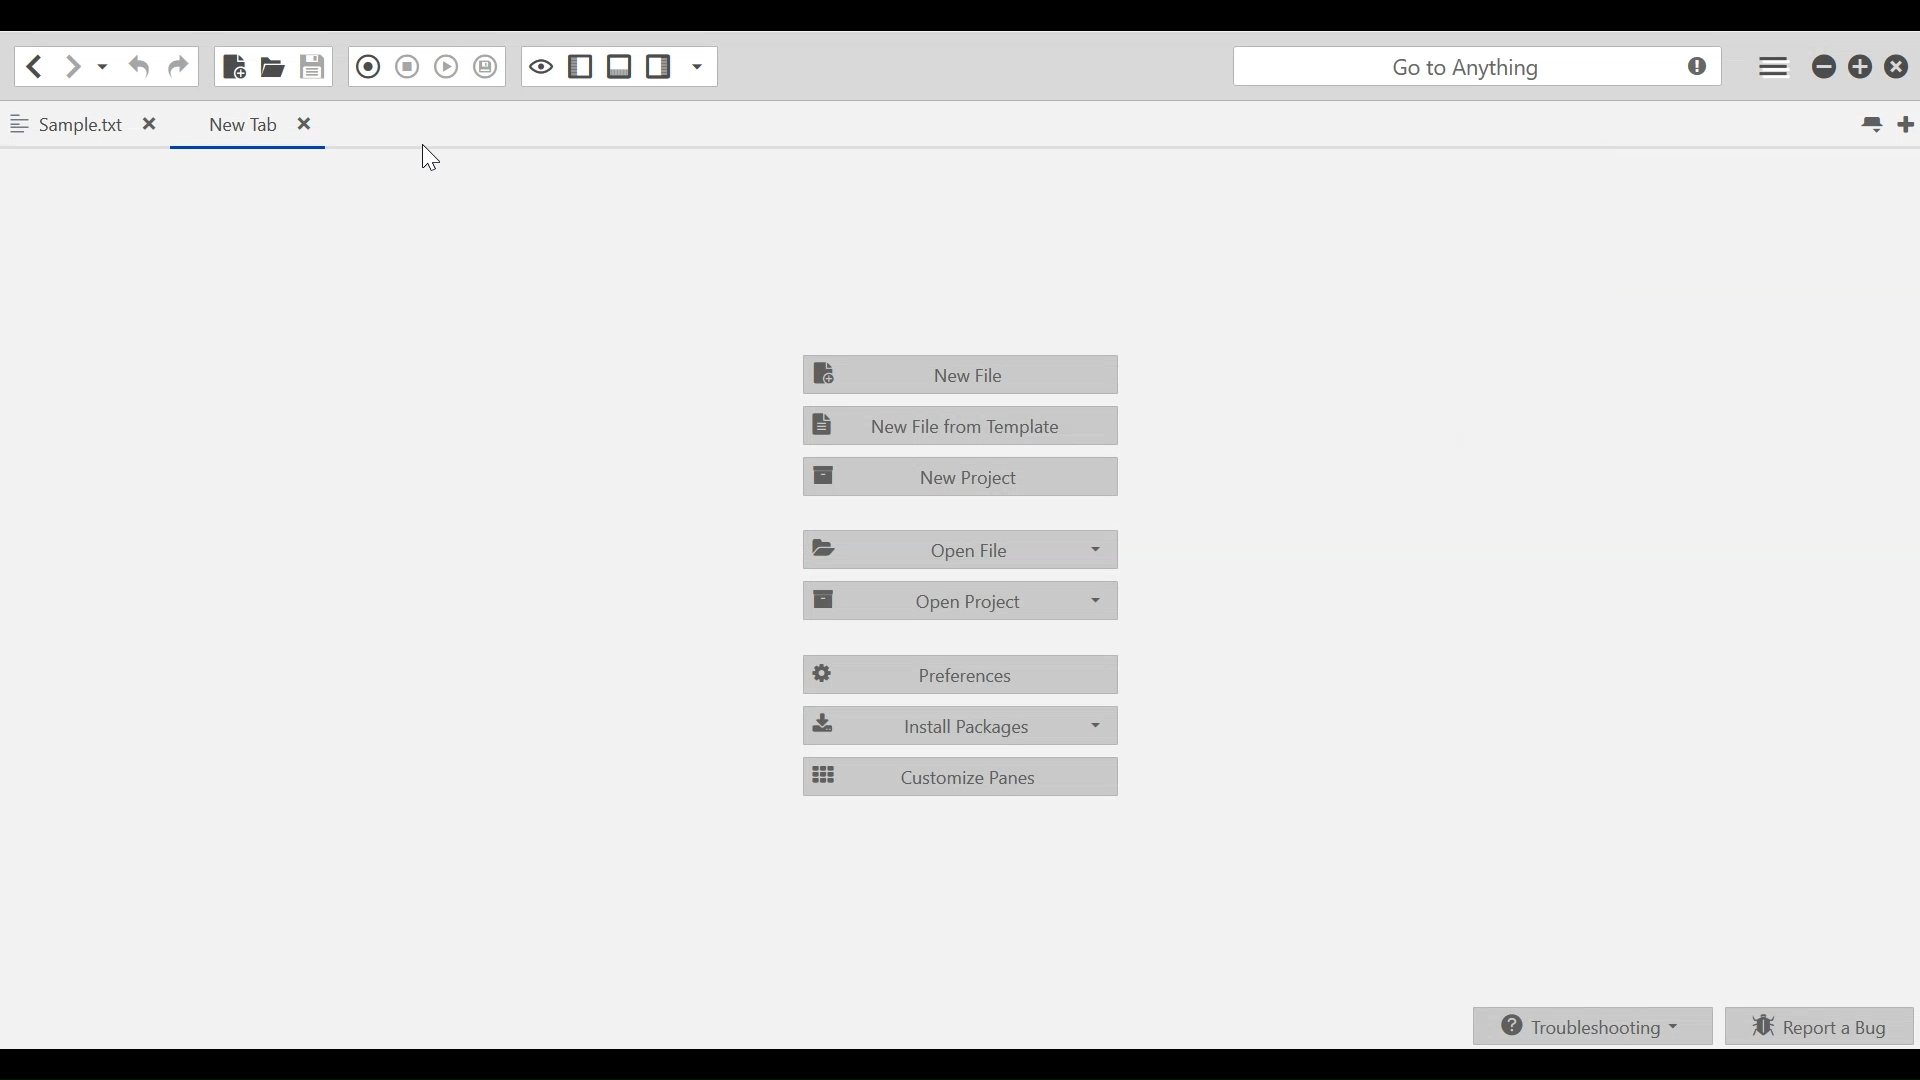 This screenshot has width=1920, height=1080. Describe the element at coordinates (958, 548) in the screenshot. I see `Open File` at that location.